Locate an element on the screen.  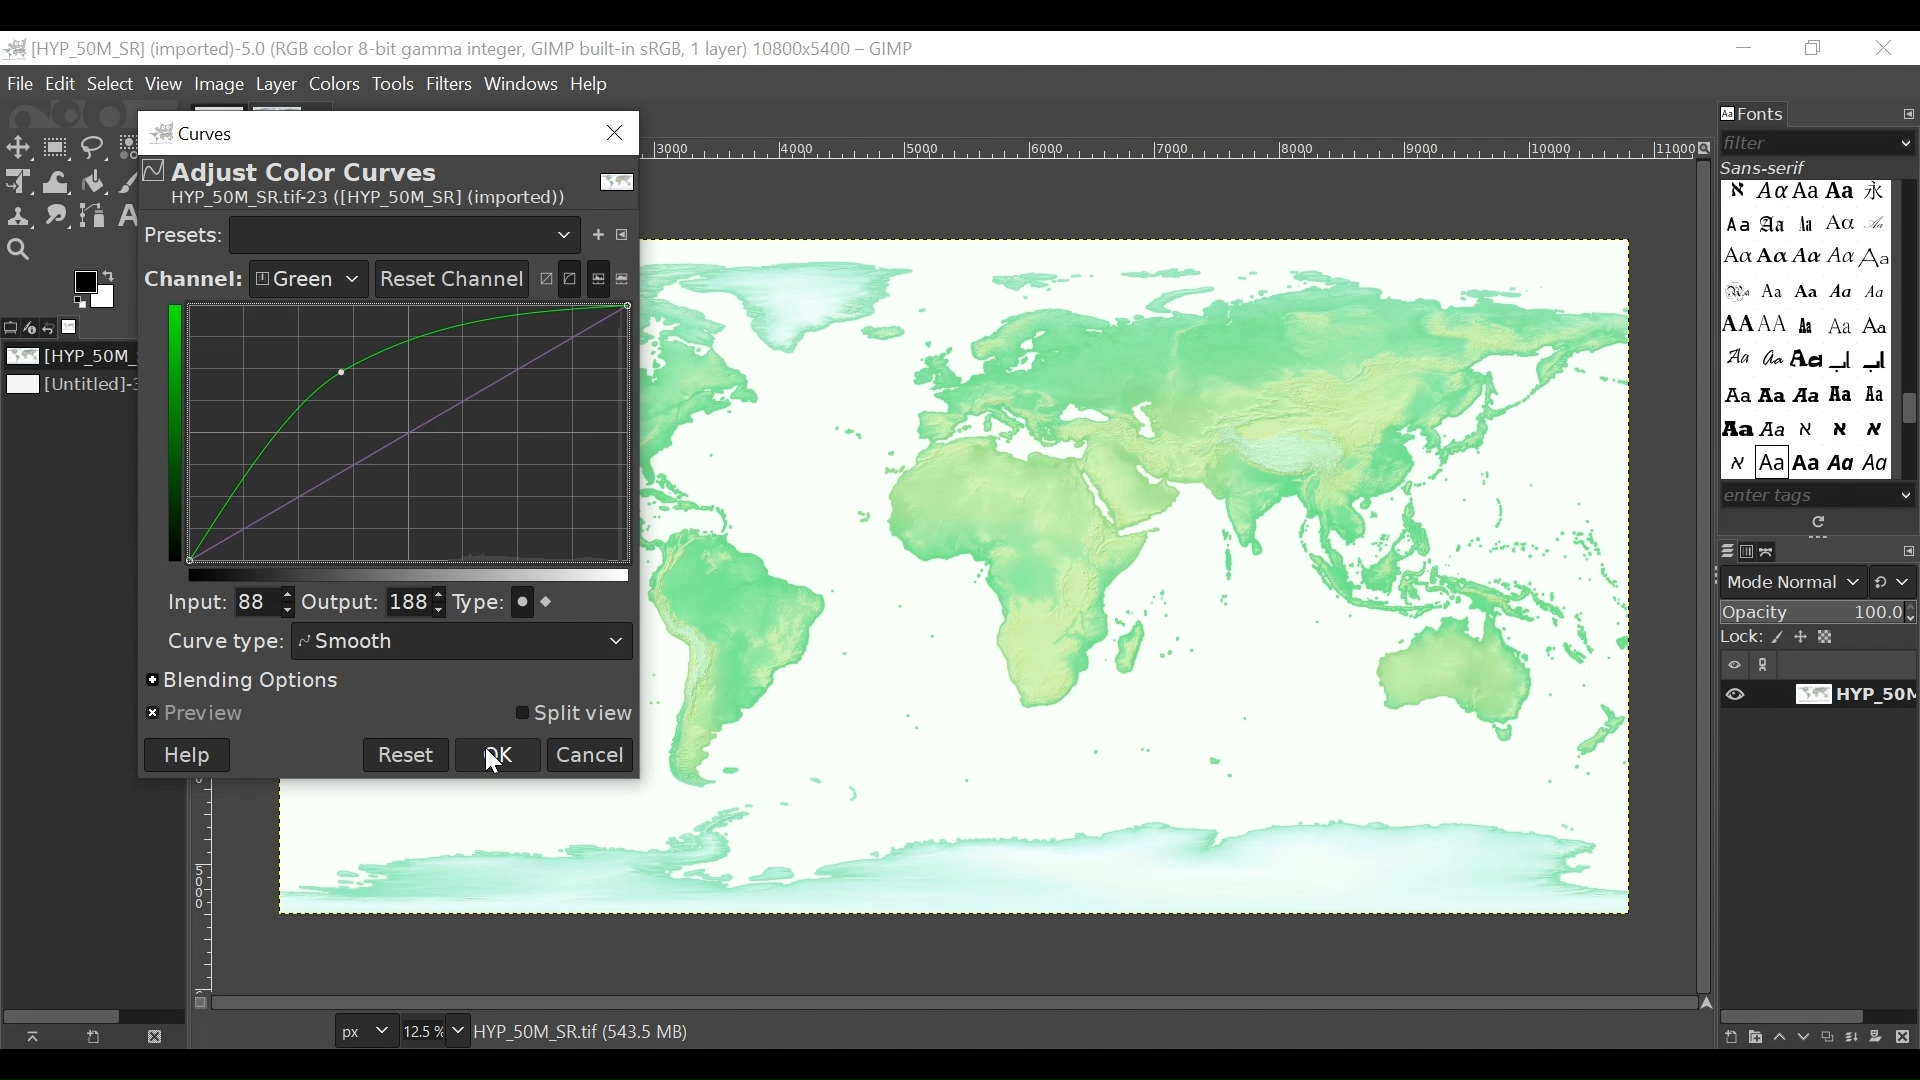
Smudge Tool is located at coordinates (55, 218).